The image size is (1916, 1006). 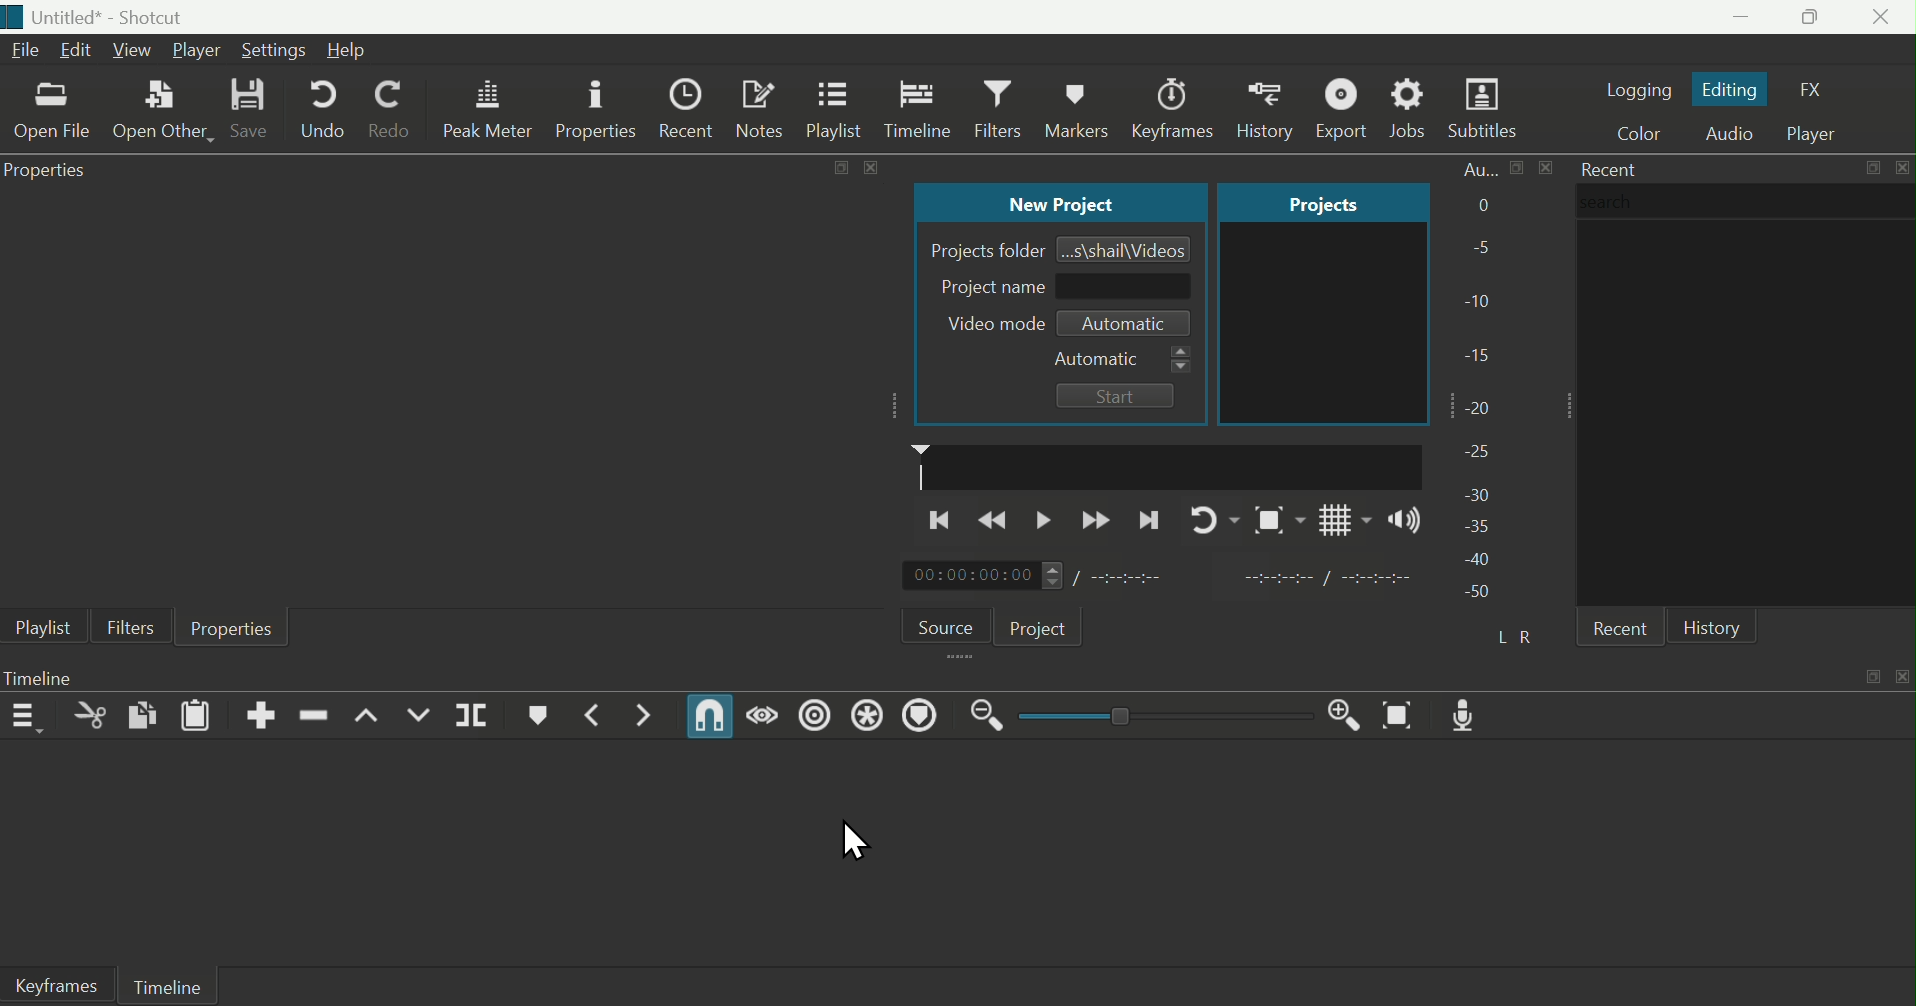 What do you see at coordinates (1168, 465) in the screenshot?
I see `timeline` at bounding box center [1168, 465].